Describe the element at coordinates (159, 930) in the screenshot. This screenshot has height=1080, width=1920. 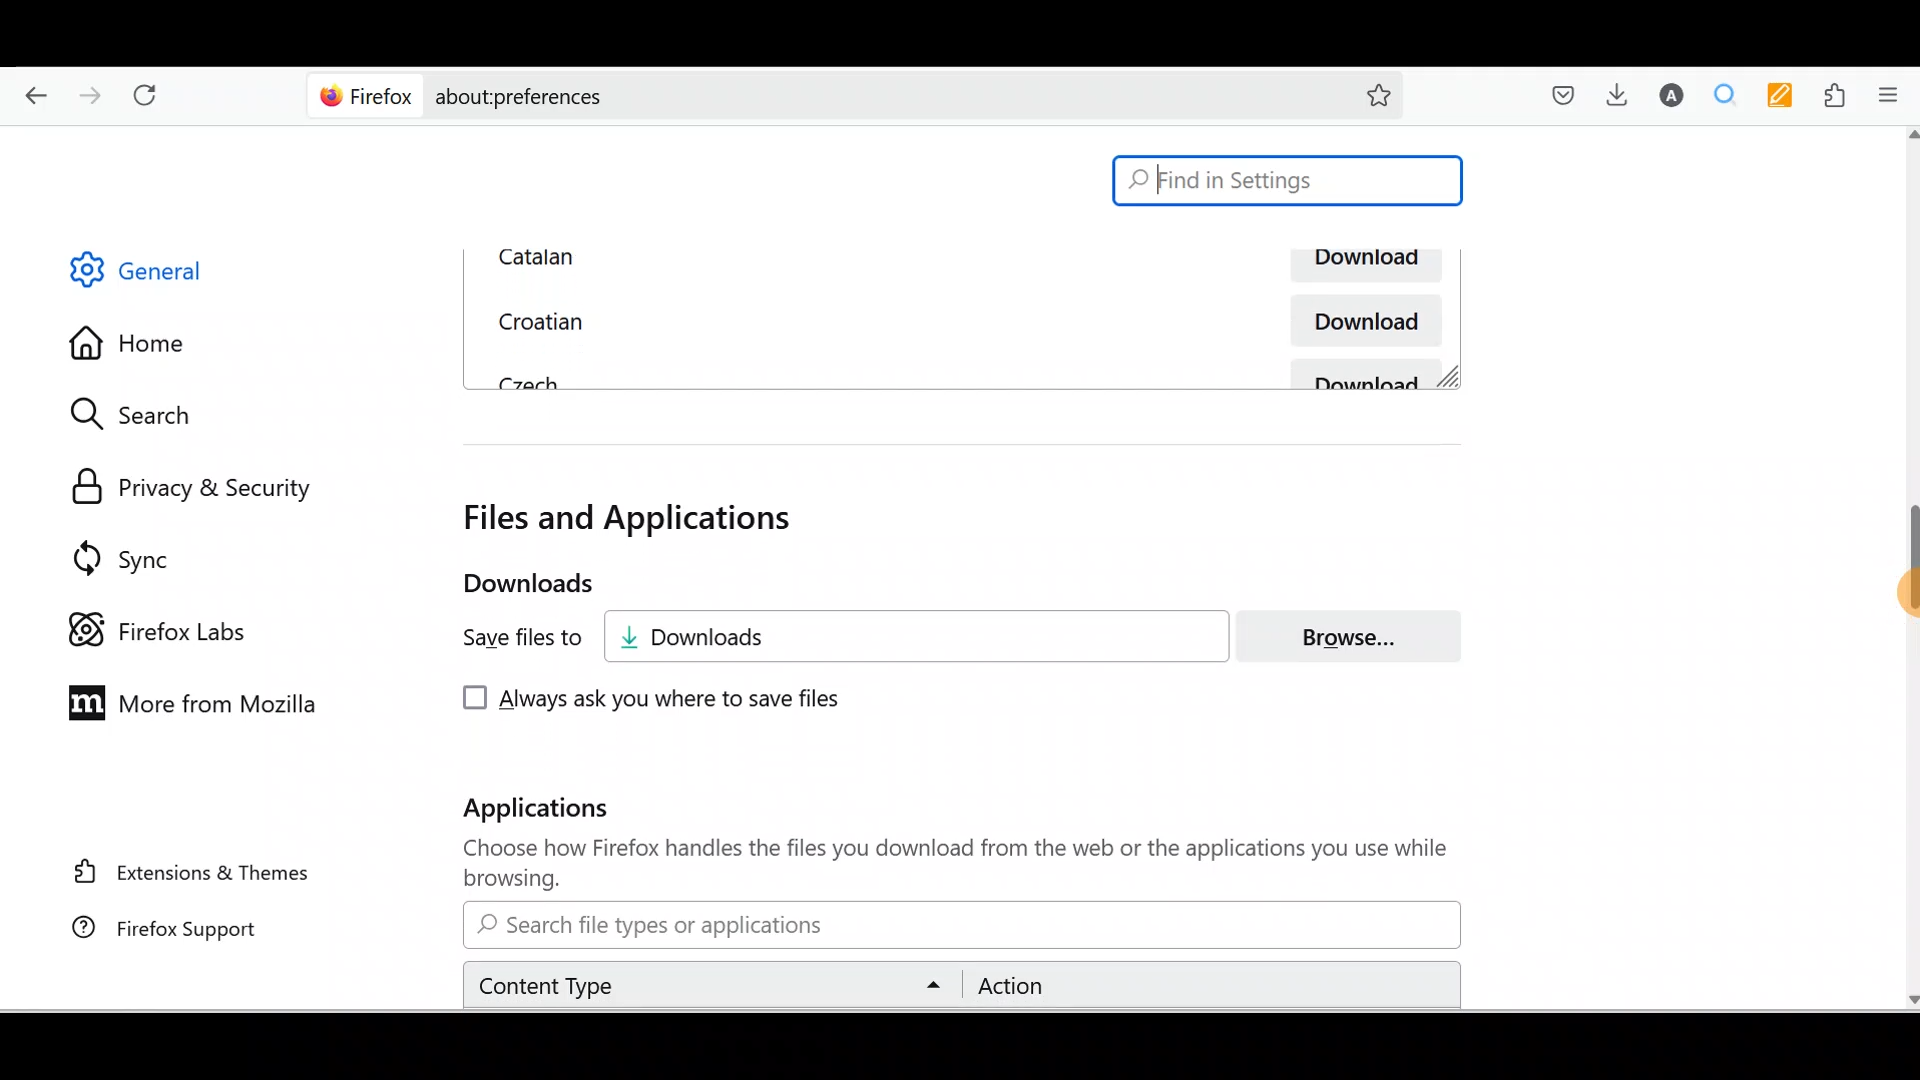
I see `Firefox support` at that location.